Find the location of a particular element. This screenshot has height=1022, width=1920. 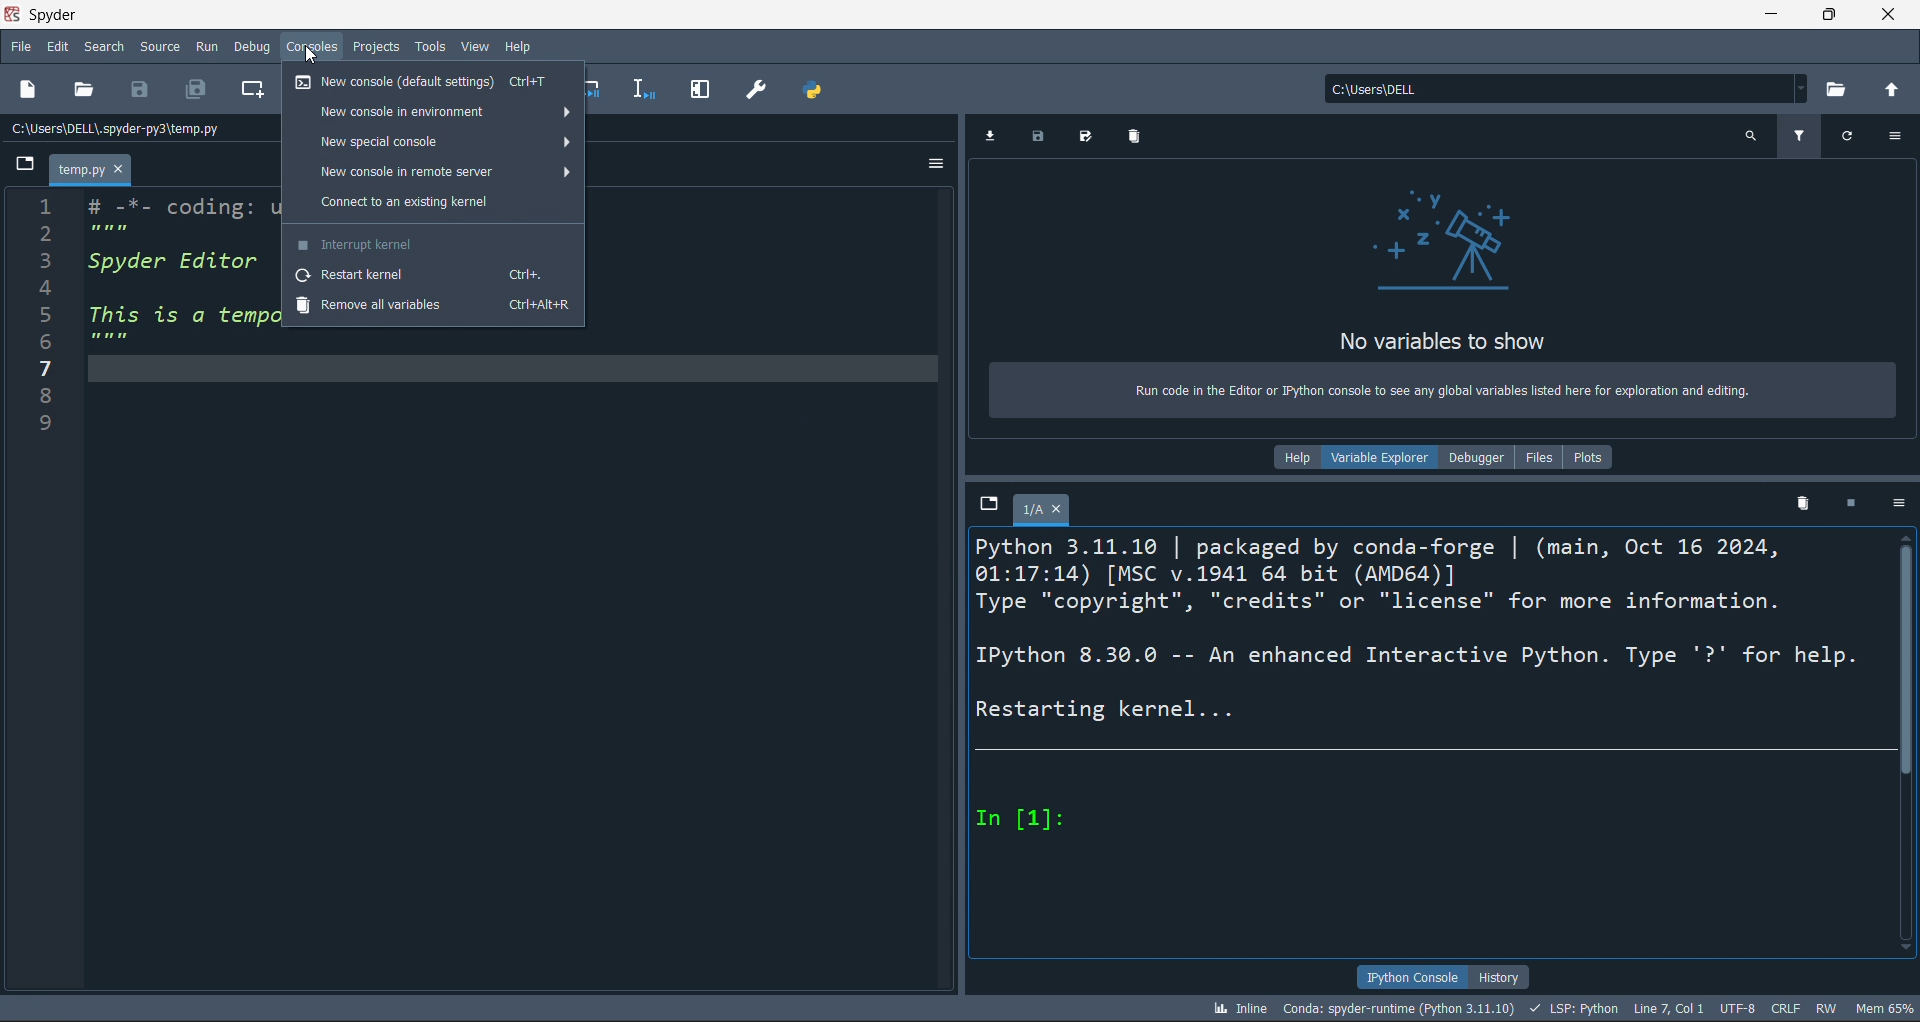

filter variables is located at coordinates (1795, 138).